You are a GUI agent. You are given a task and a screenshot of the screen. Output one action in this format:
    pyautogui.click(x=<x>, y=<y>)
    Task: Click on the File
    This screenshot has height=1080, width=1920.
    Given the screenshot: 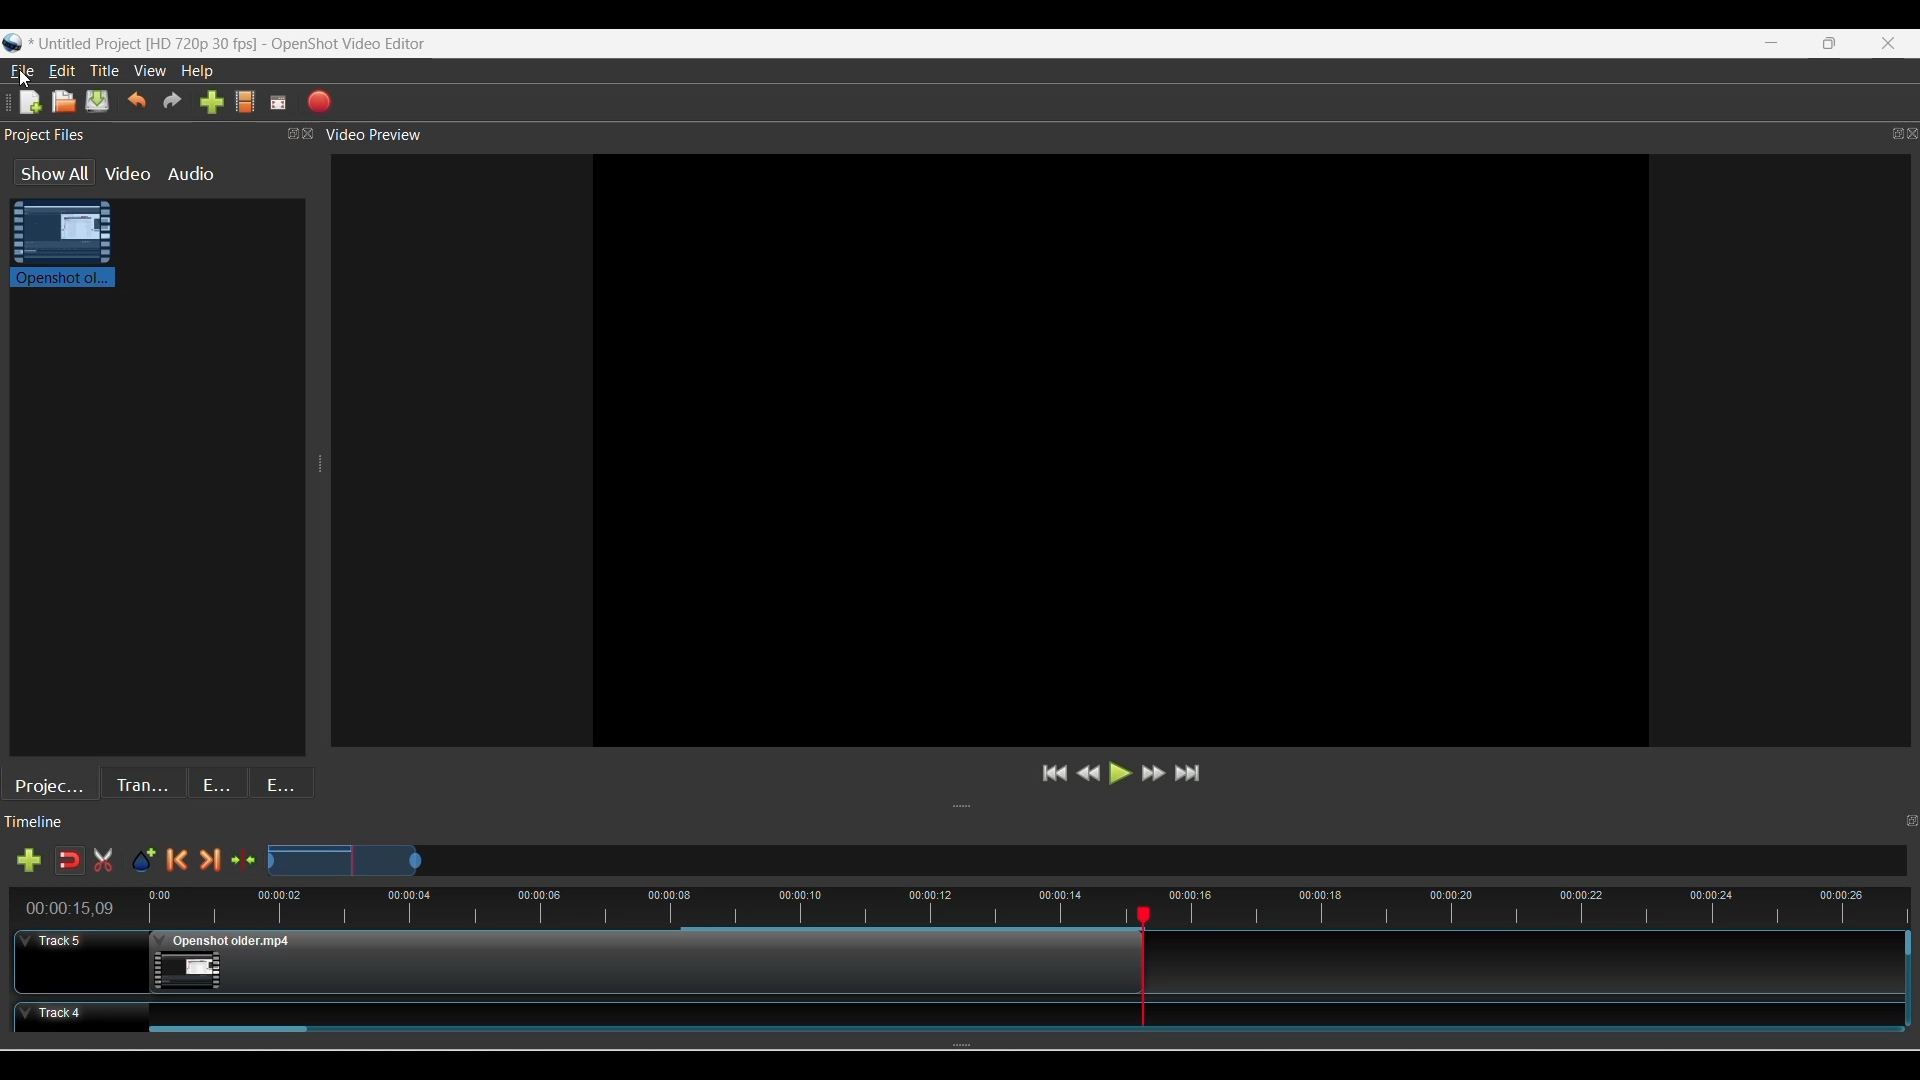 What is the action you would take?
    pyautogui.click(x=22, y=71)
    